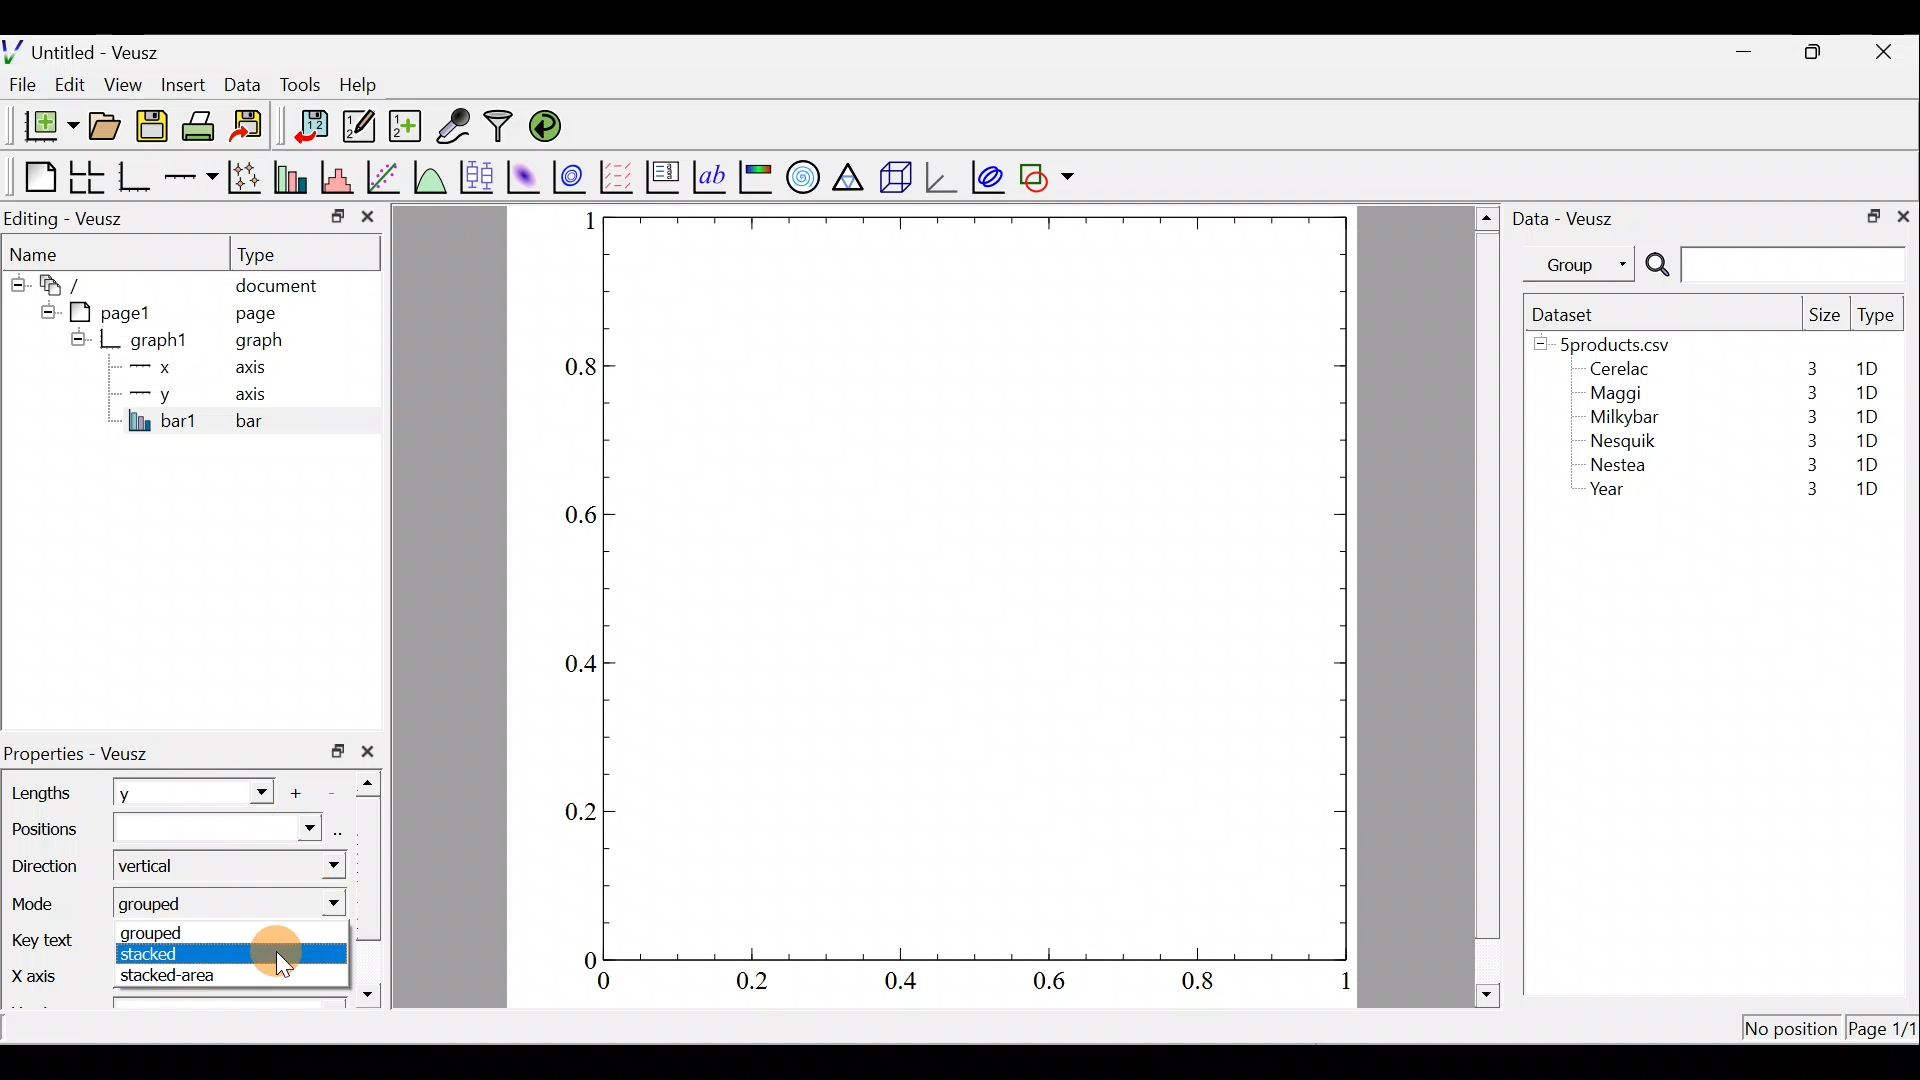 The height and width of the screenshot is (1080, 1920). What do you see at coordinates (338, 791) in the screenshot?
I see `Remove item` at bounding box center [338, 791].